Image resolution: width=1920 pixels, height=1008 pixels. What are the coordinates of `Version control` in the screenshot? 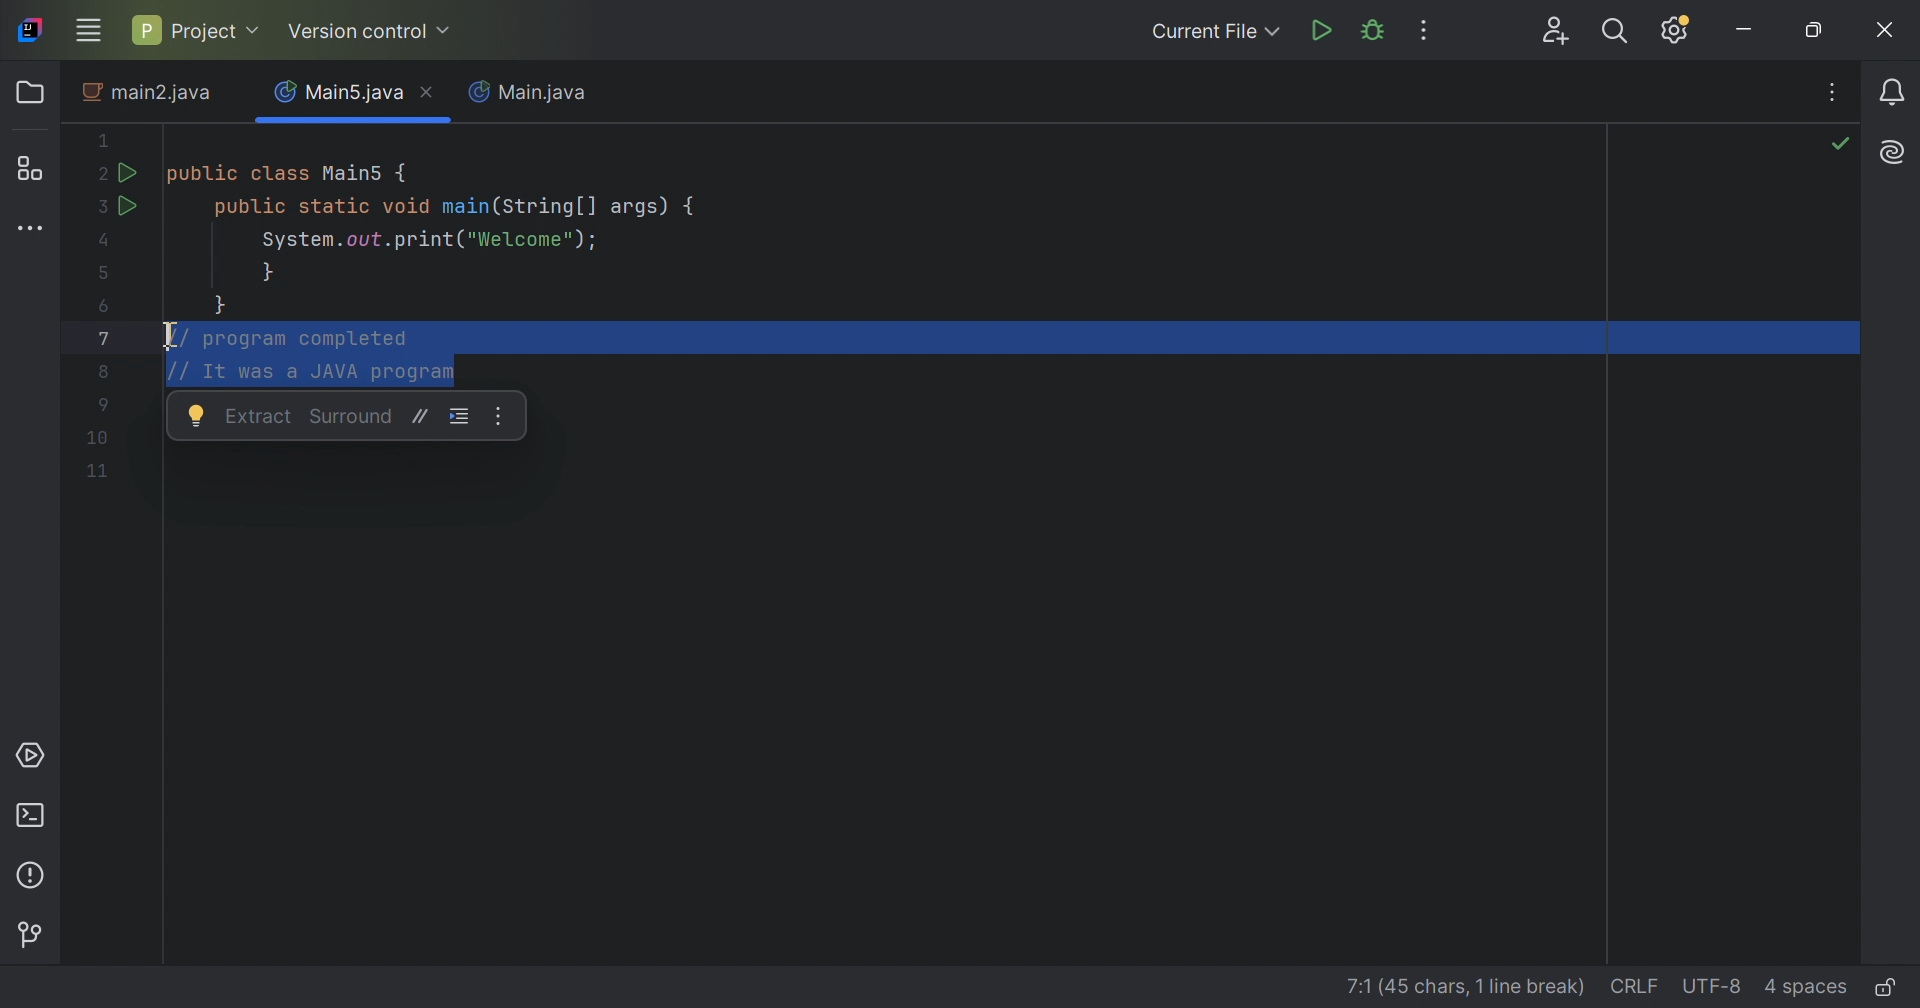 It's located at (372, 32).